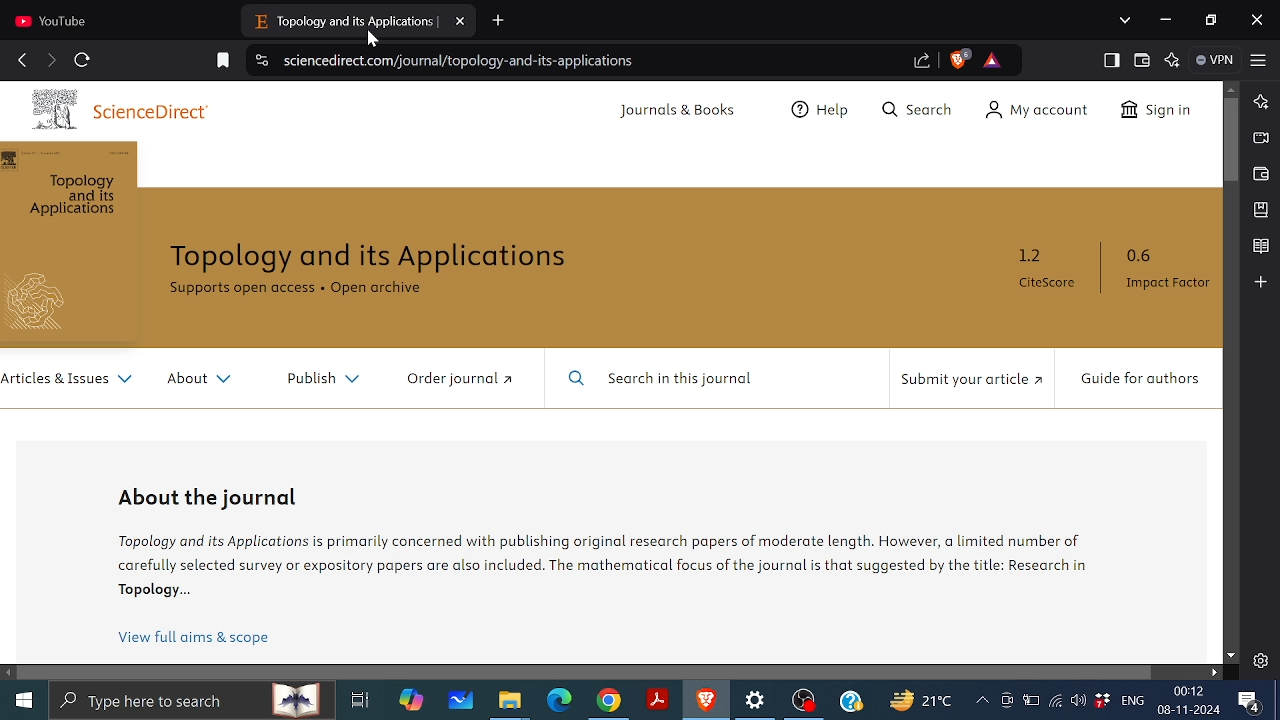 This screenshot has width=1280, height=720. What do you see at coordinates (1214, 21) in the screenshot?
I see `Restore down` at bounding box center [1214, 21].